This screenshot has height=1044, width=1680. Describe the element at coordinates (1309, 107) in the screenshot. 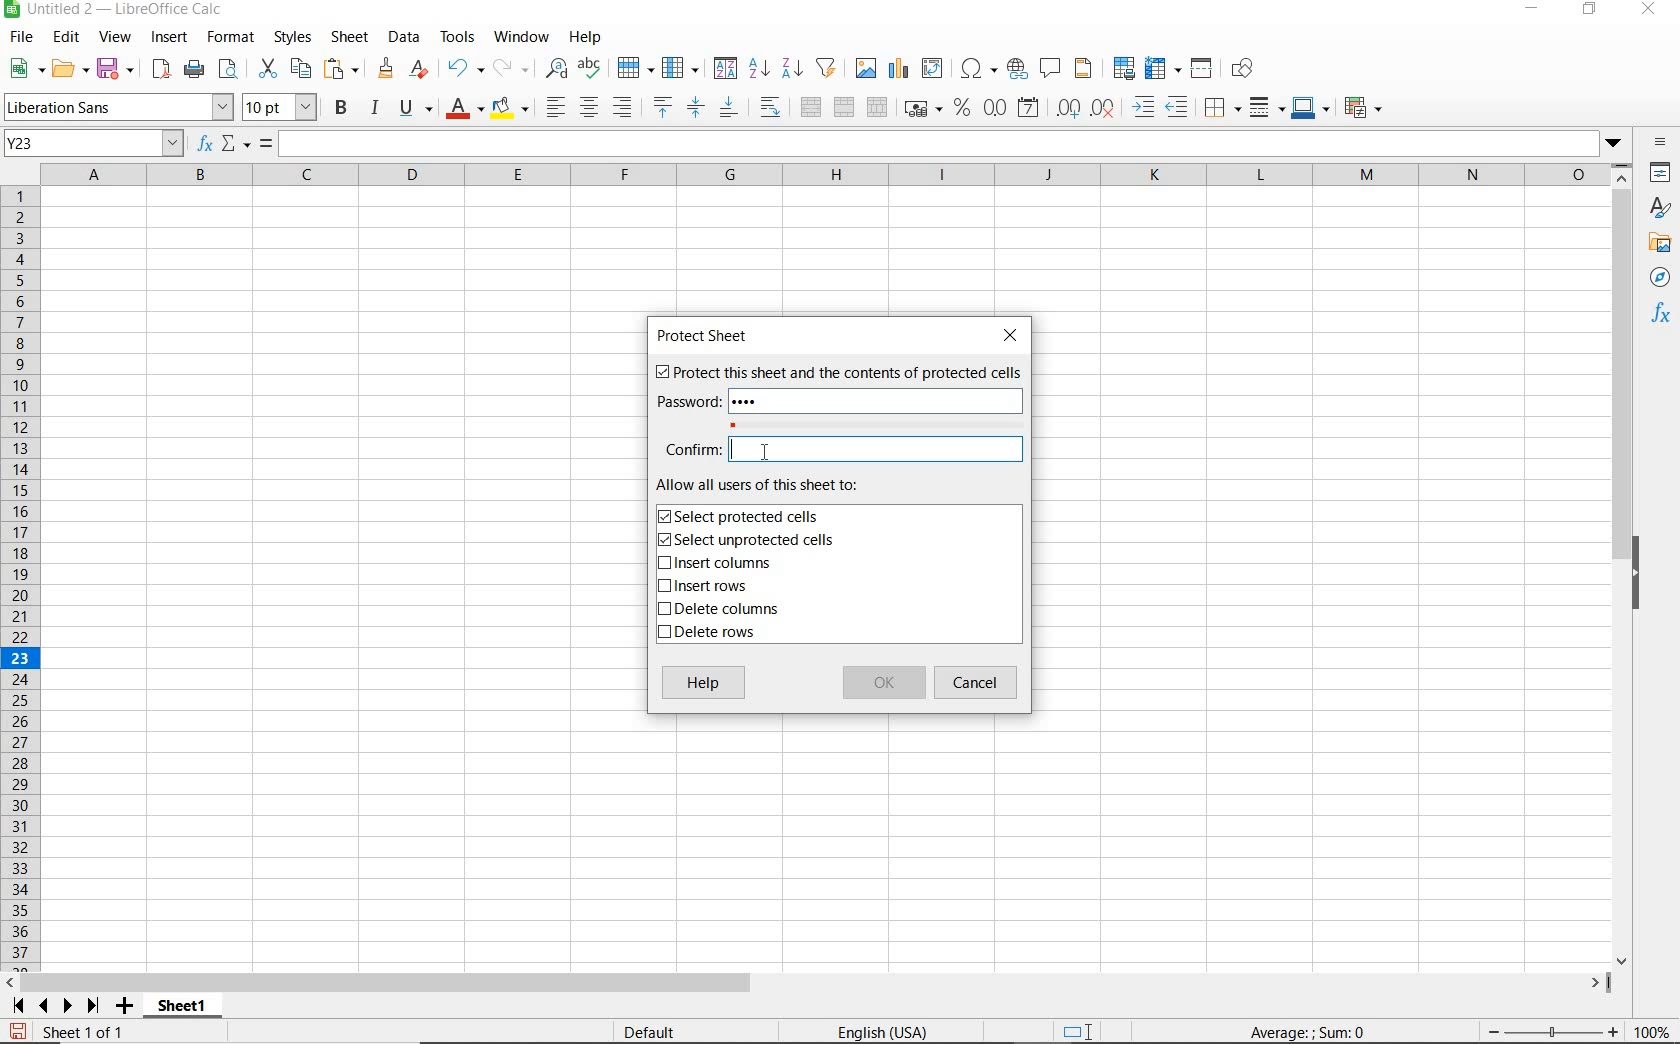

I see `BORDER COLOR` at that location.